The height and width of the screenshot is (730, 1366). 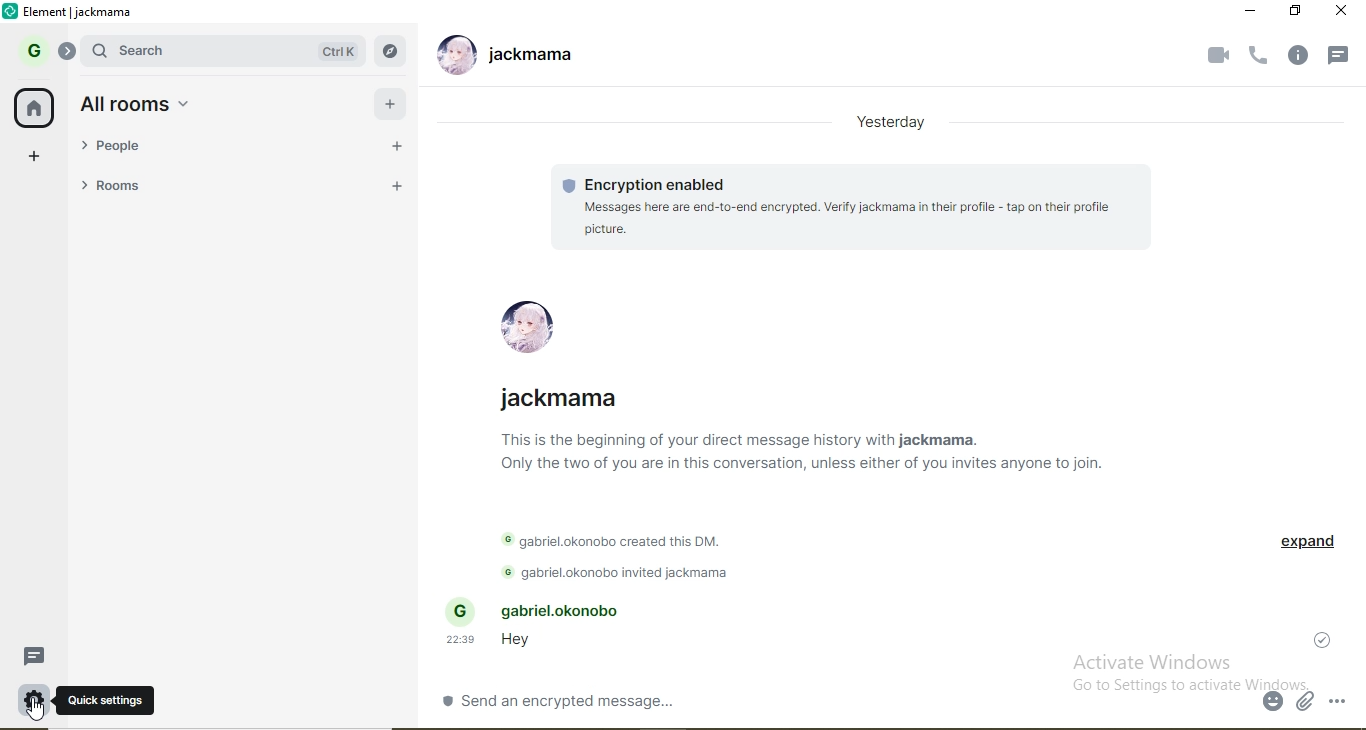 I want to click on voice call, so click(x=1260, y=57).